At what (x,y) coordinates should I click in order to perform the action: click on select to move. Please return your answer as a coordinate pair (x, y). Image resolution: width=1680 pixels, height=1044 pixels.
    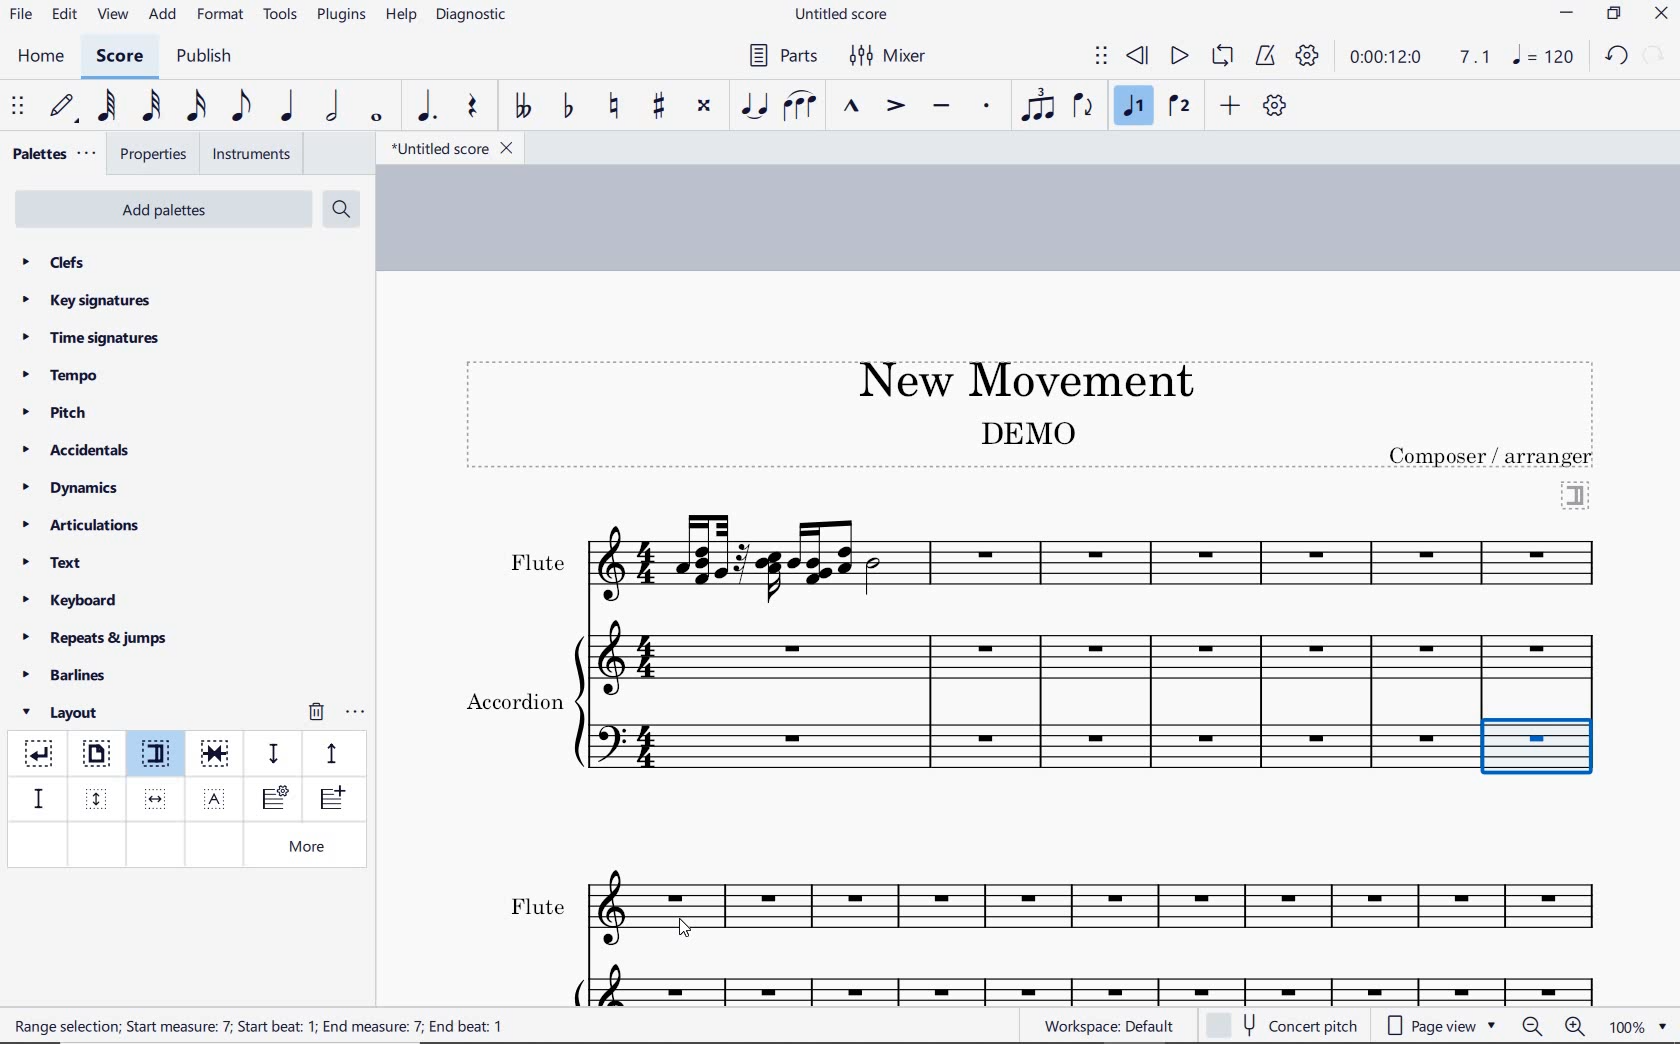
    Looking at the image, I should click on (1101, 57).